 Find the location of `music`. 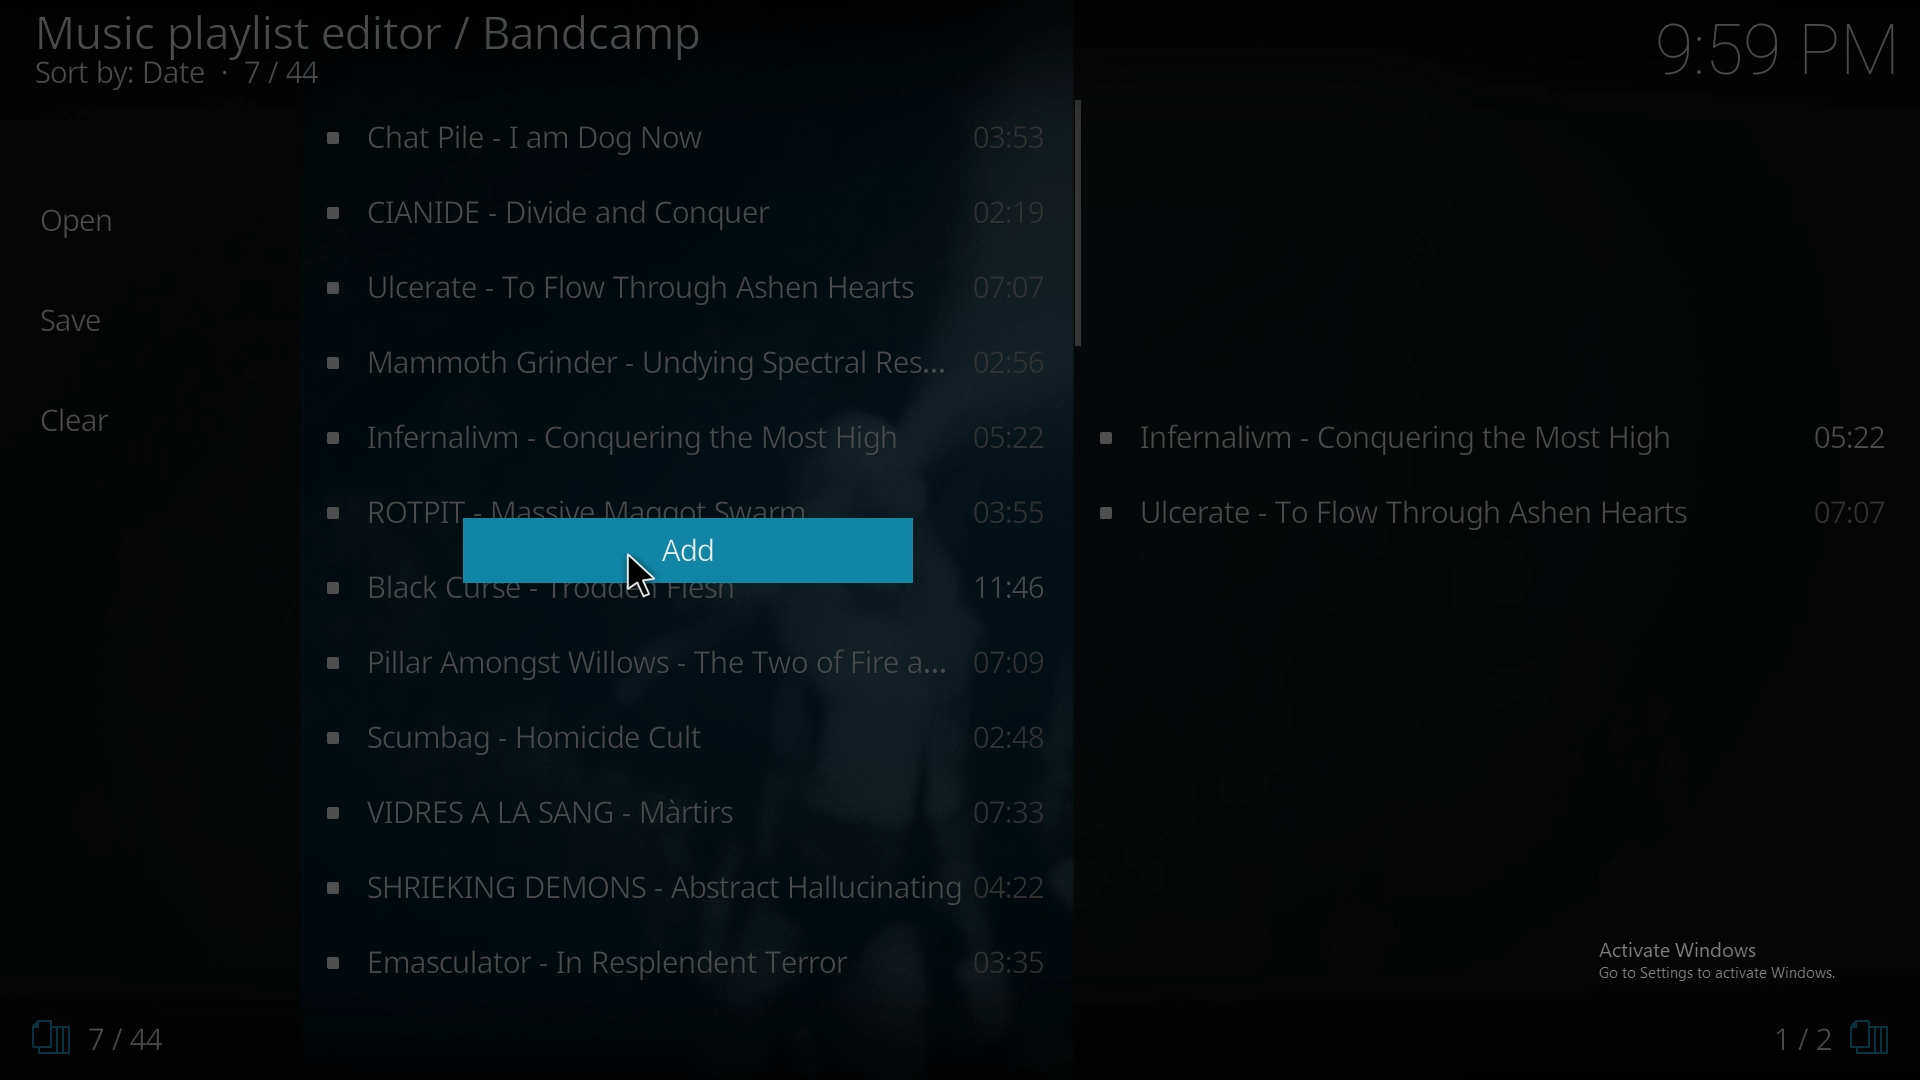

music is located at coordinates (693, 967).